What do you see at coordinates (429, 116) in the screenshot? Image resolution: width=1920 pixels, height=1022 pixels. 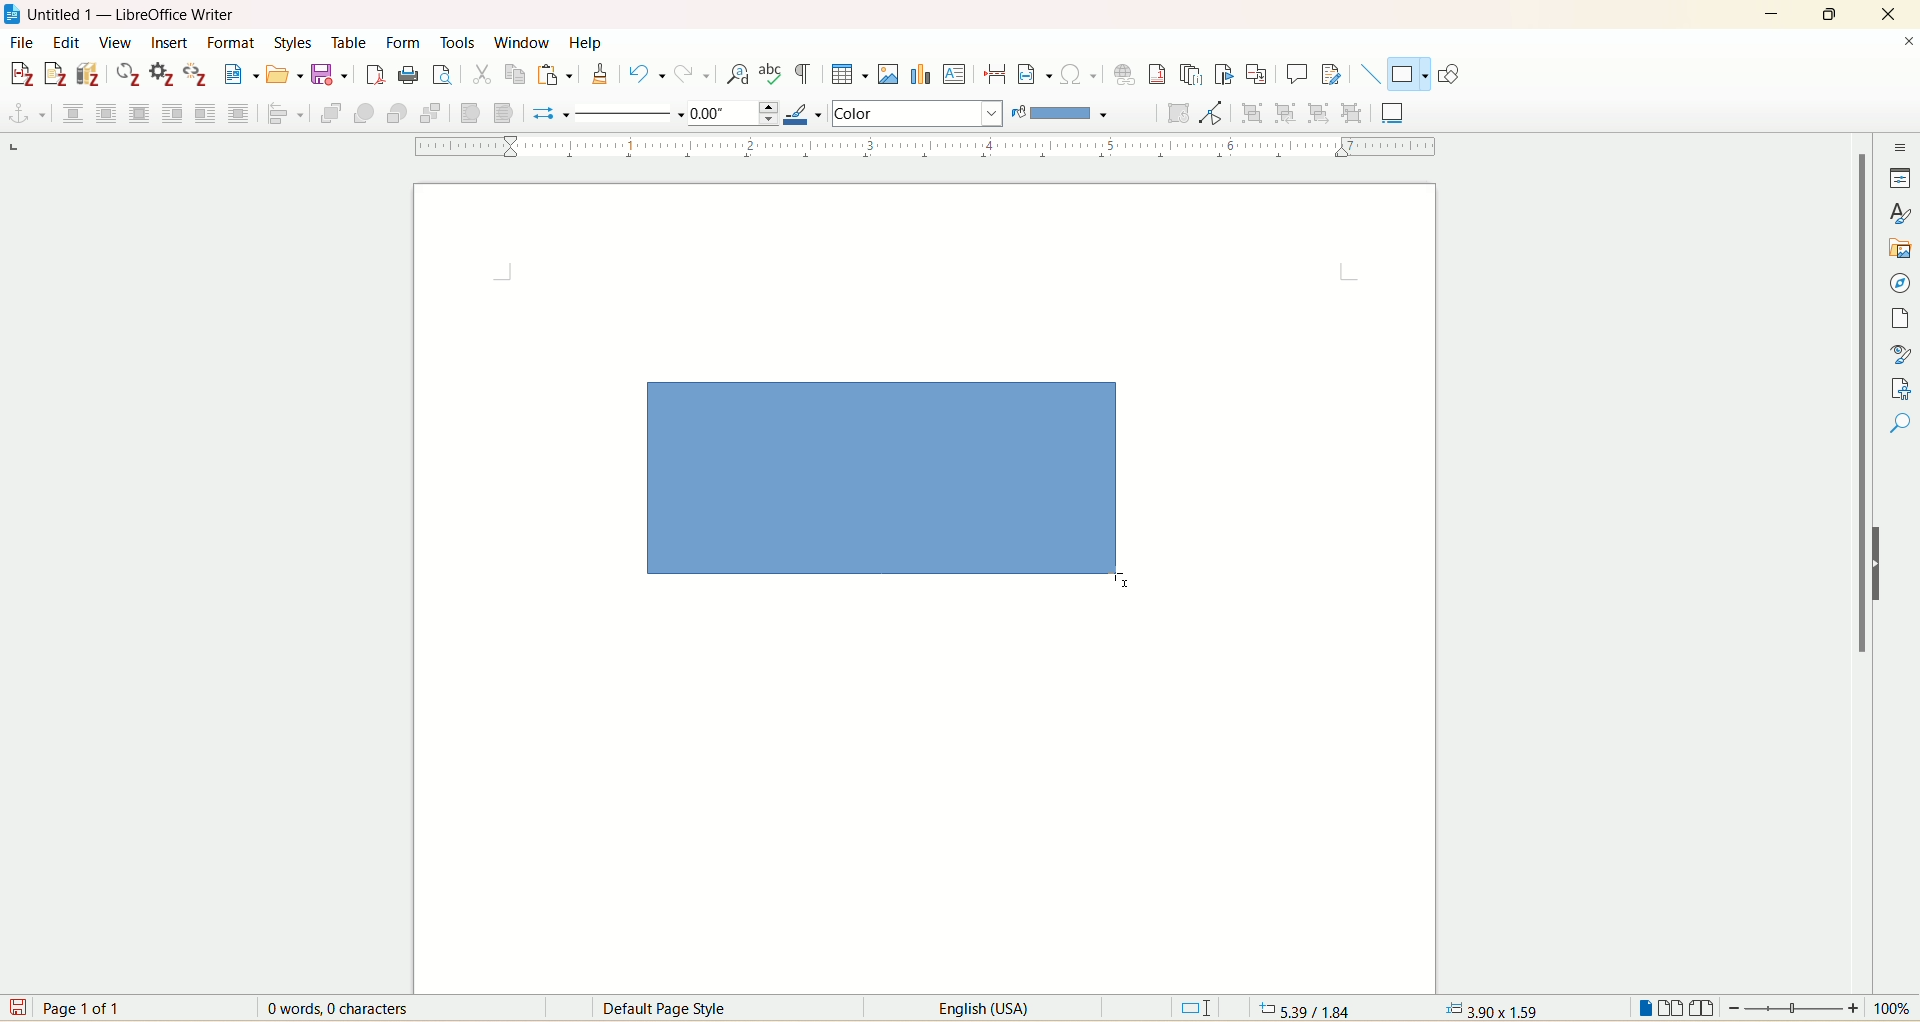 I see `send to back` at bounding box center [429, 116].